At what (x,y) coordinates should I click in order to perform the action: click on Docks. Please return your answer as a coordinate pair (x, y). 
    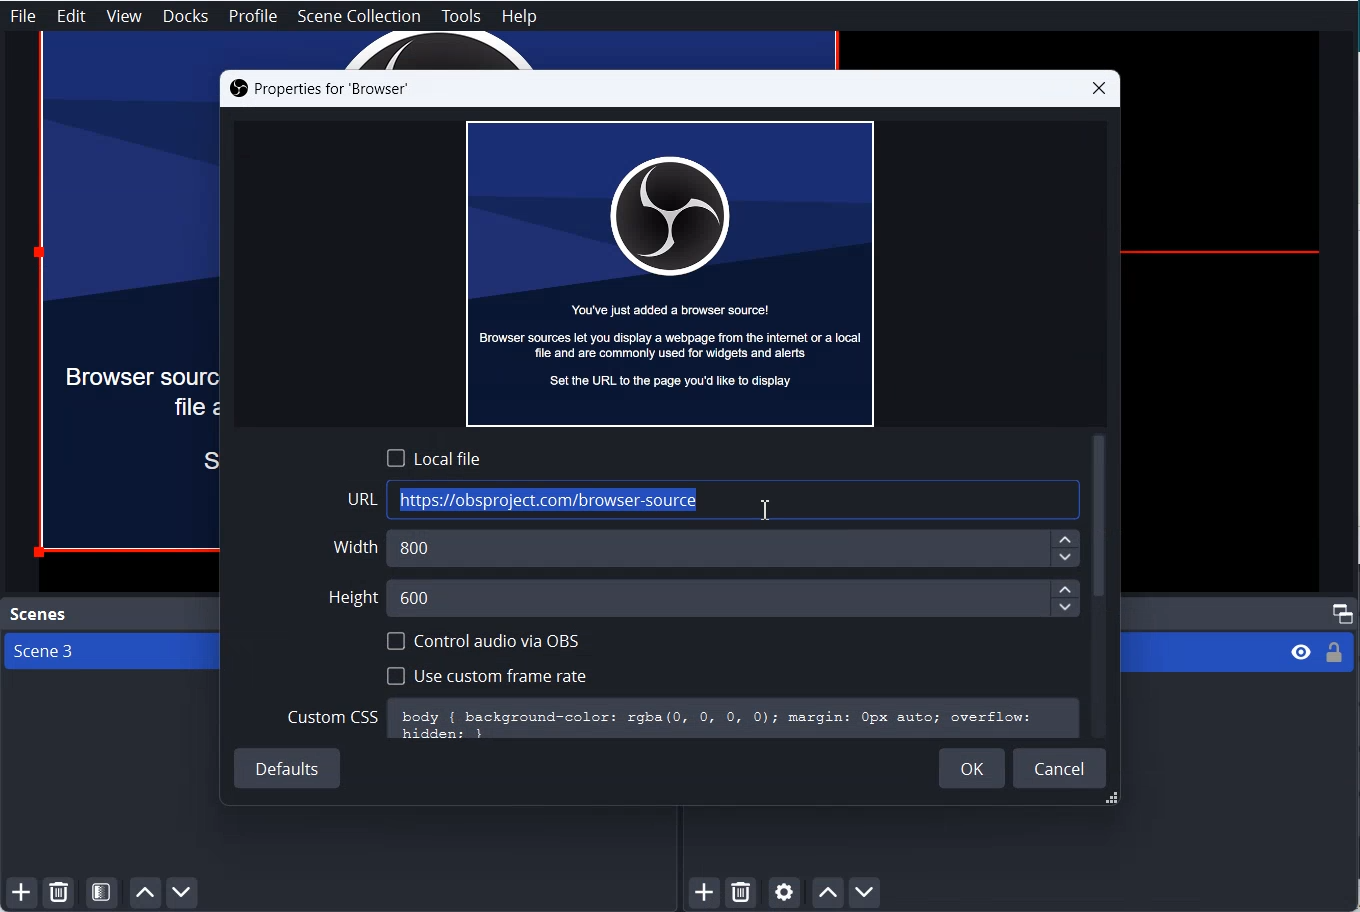
    Looking at the image, I should click on (186, 16).